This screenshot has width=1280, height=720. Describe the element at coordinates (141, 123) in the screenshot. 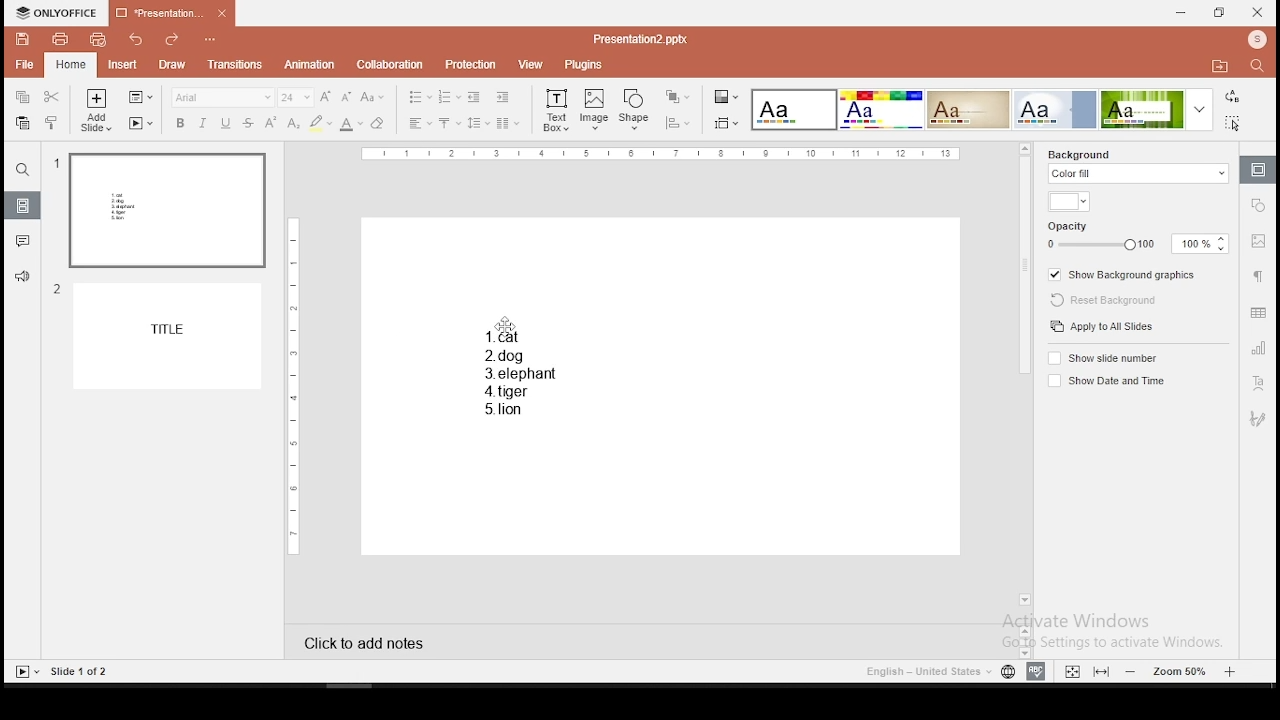

I see `start slideshow` at that location.